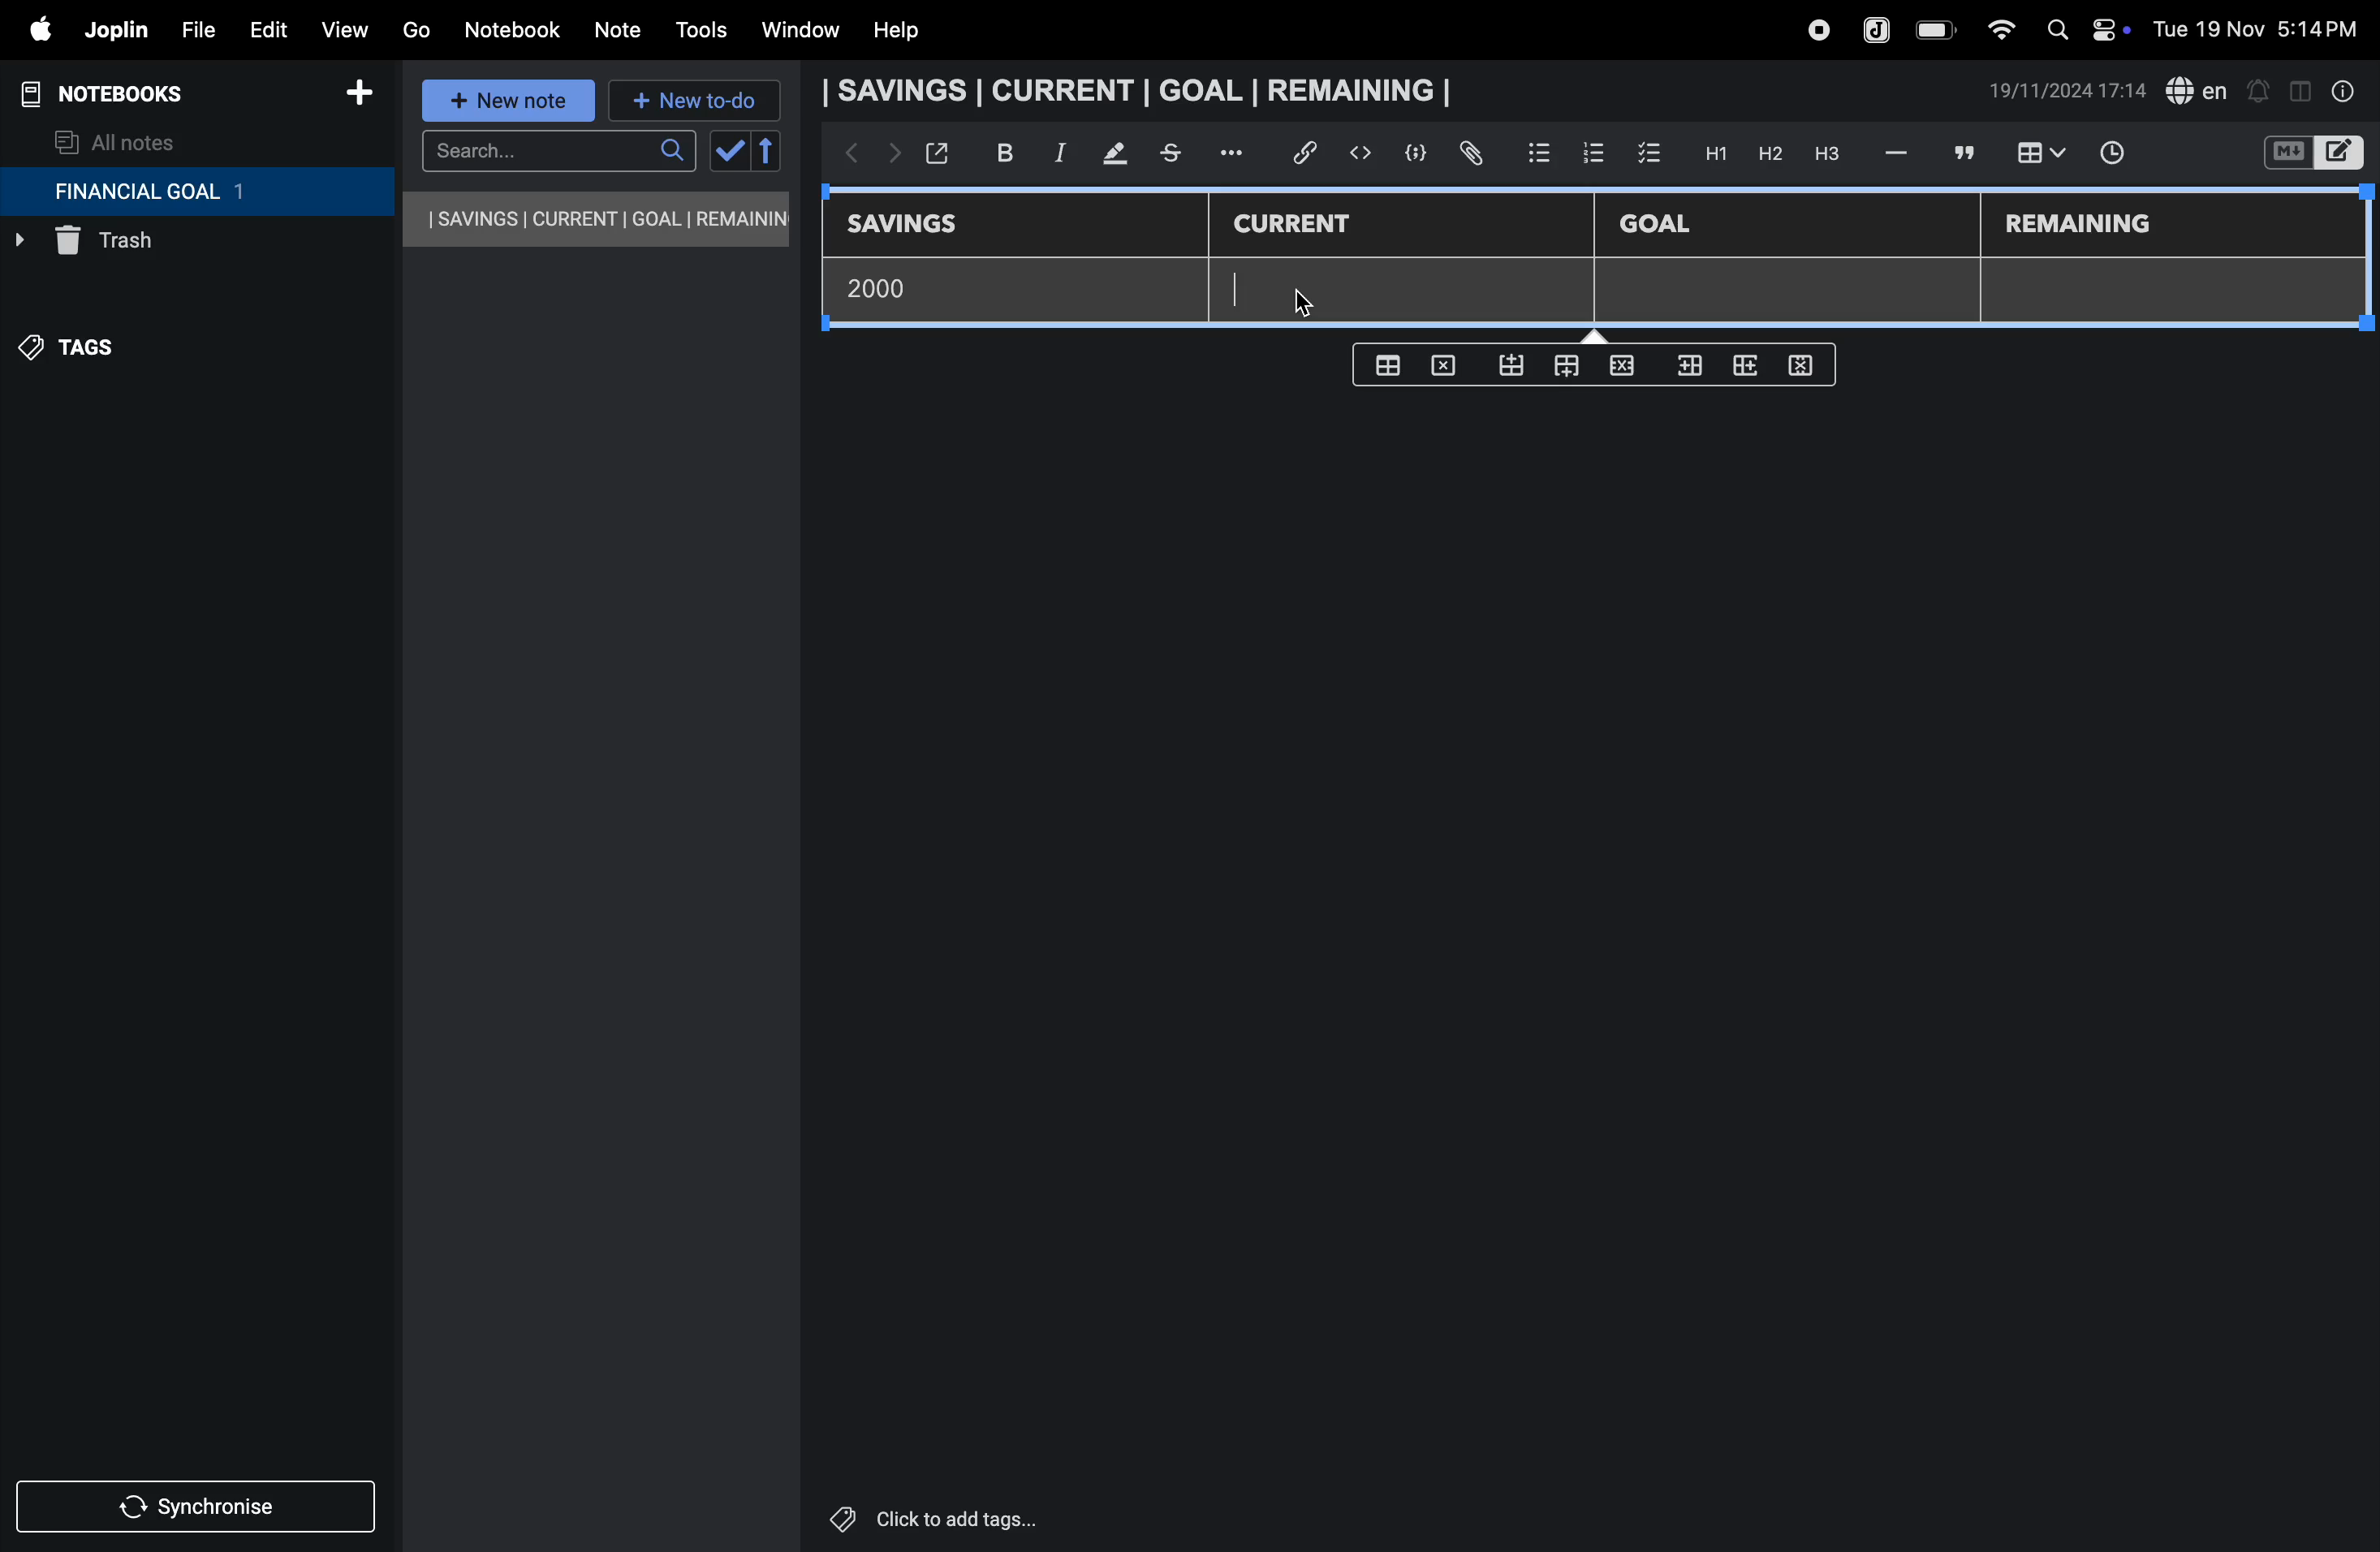  What do you see at coordinates (935, 153) in the screenshot?
I see `open window` at bounding box center [935, 153].